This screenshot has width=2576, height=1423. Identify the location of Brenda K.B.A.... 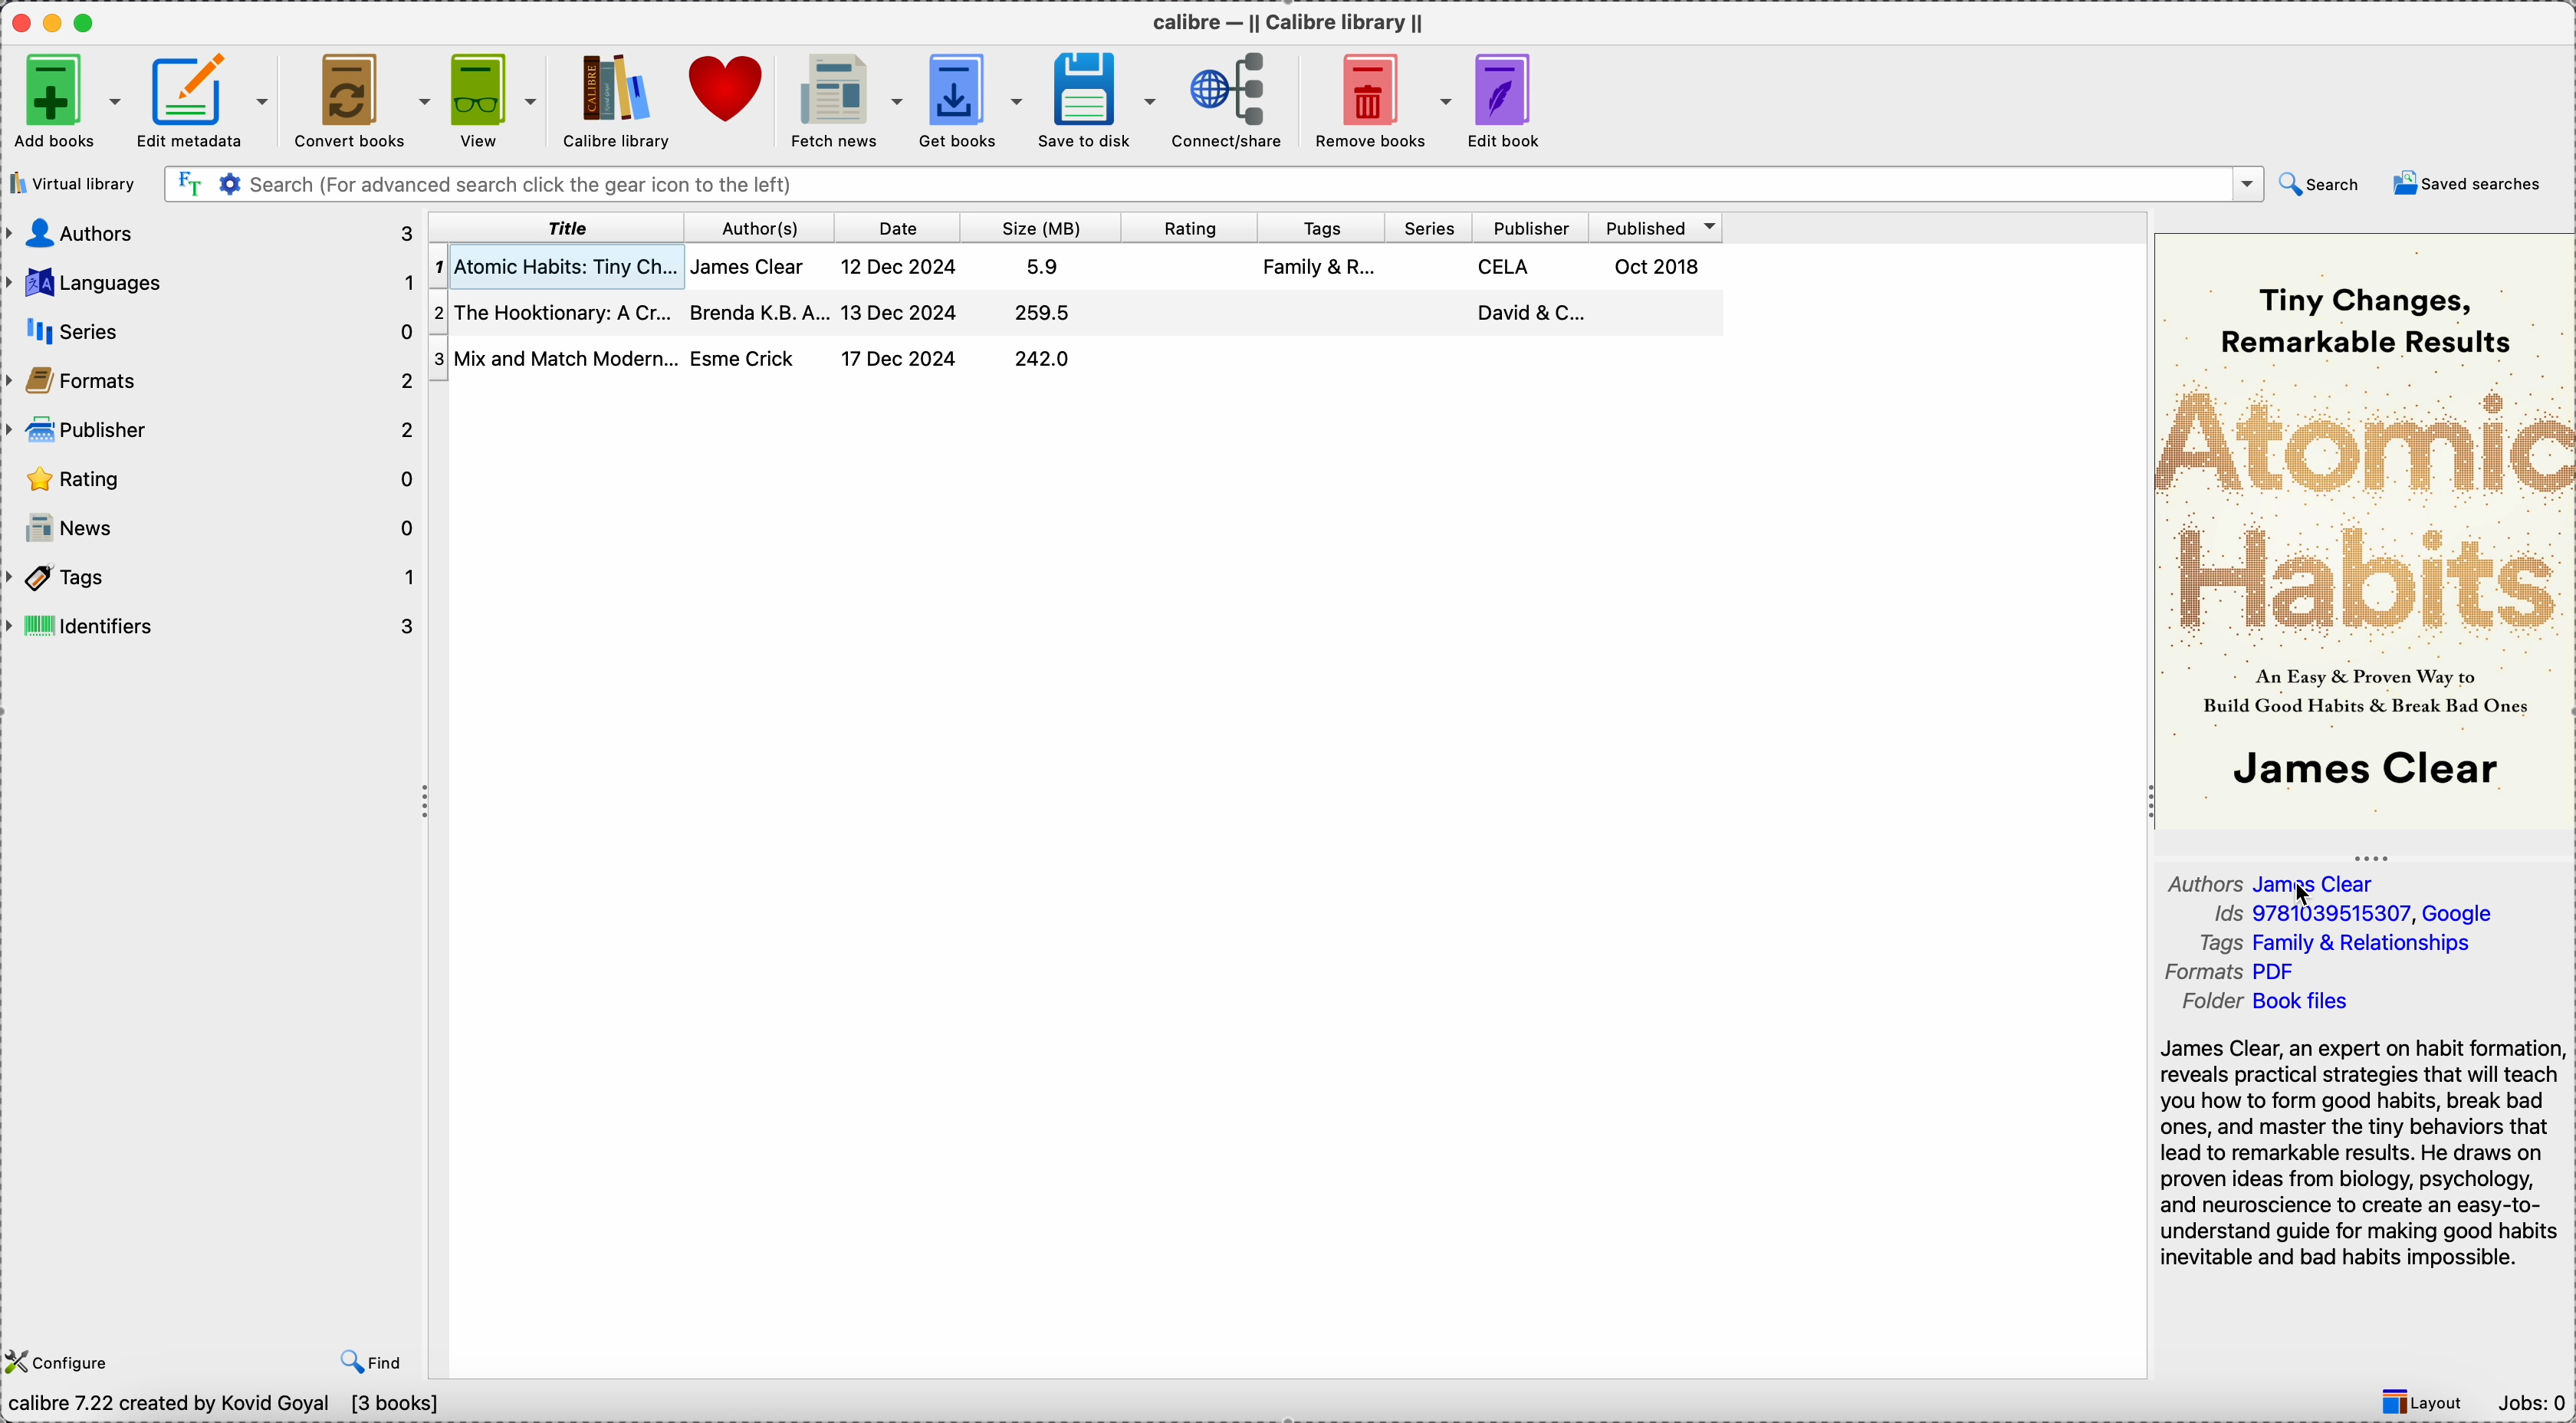
(758, 313).